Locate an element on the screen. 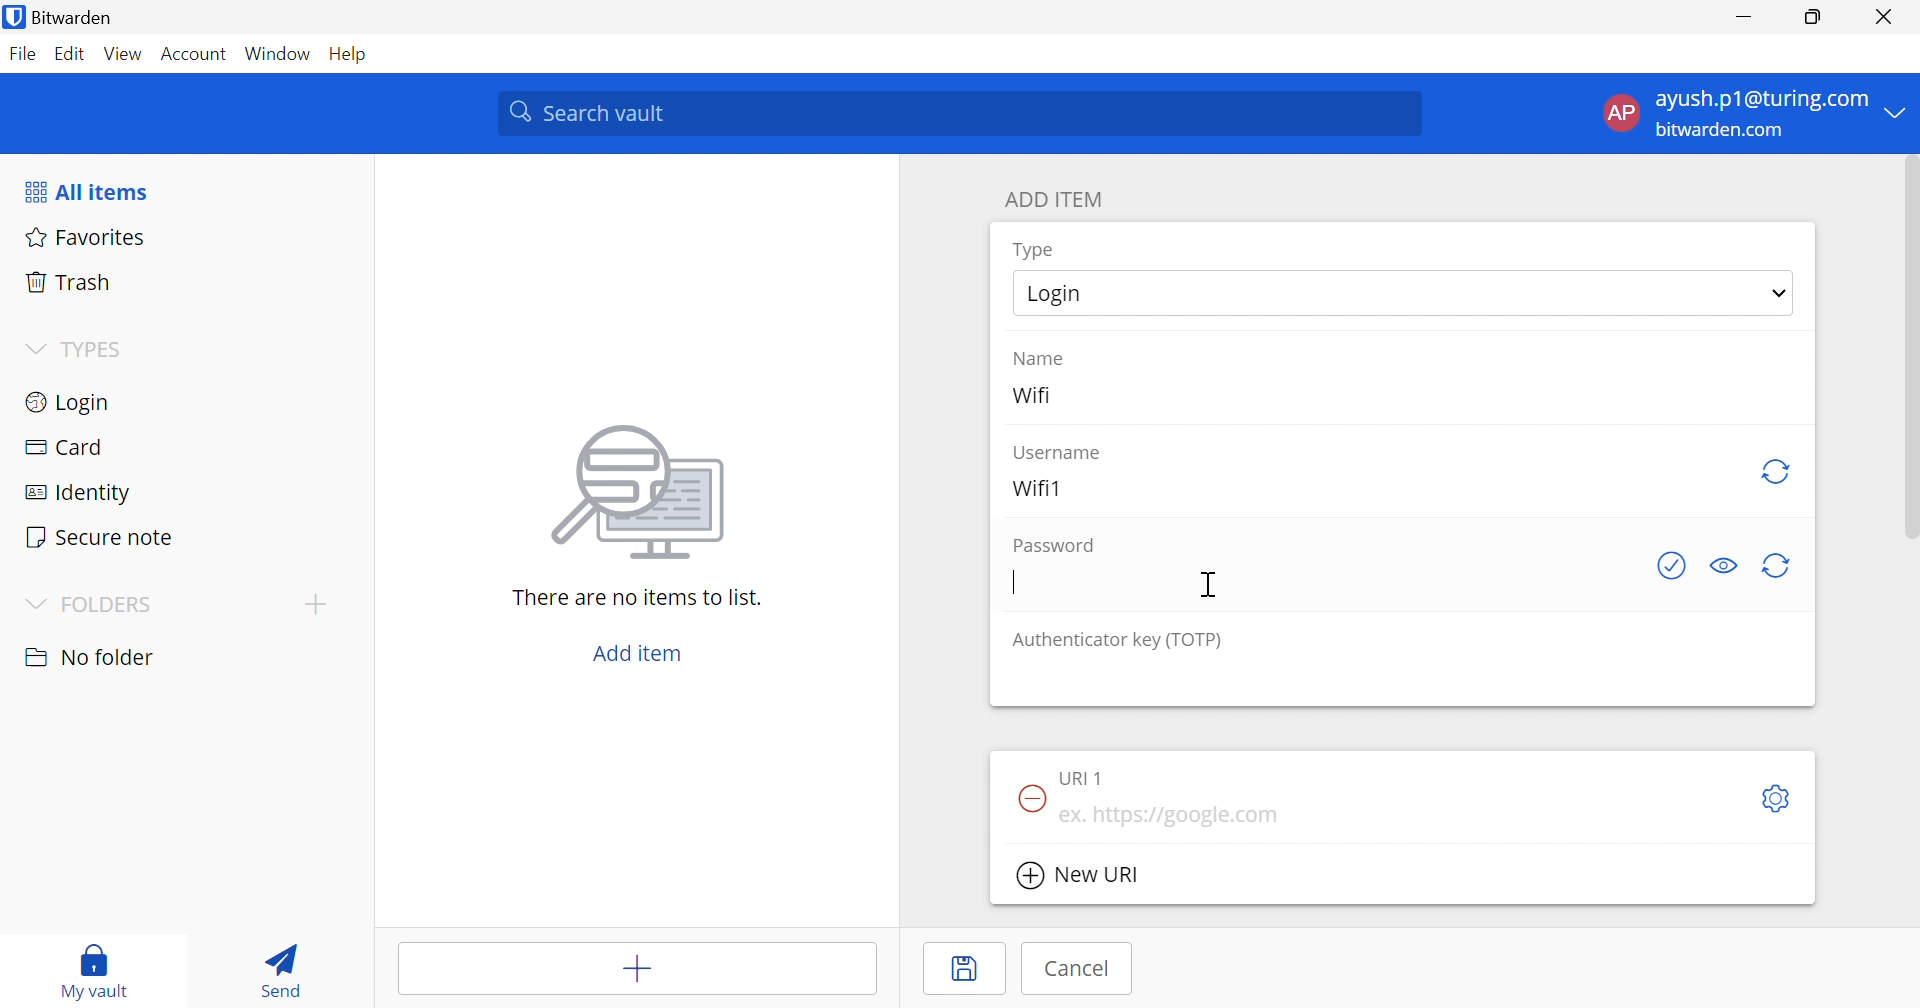 This screenshot has width=1920, height=1008. Cursor is located at coordinates (1209, 587).